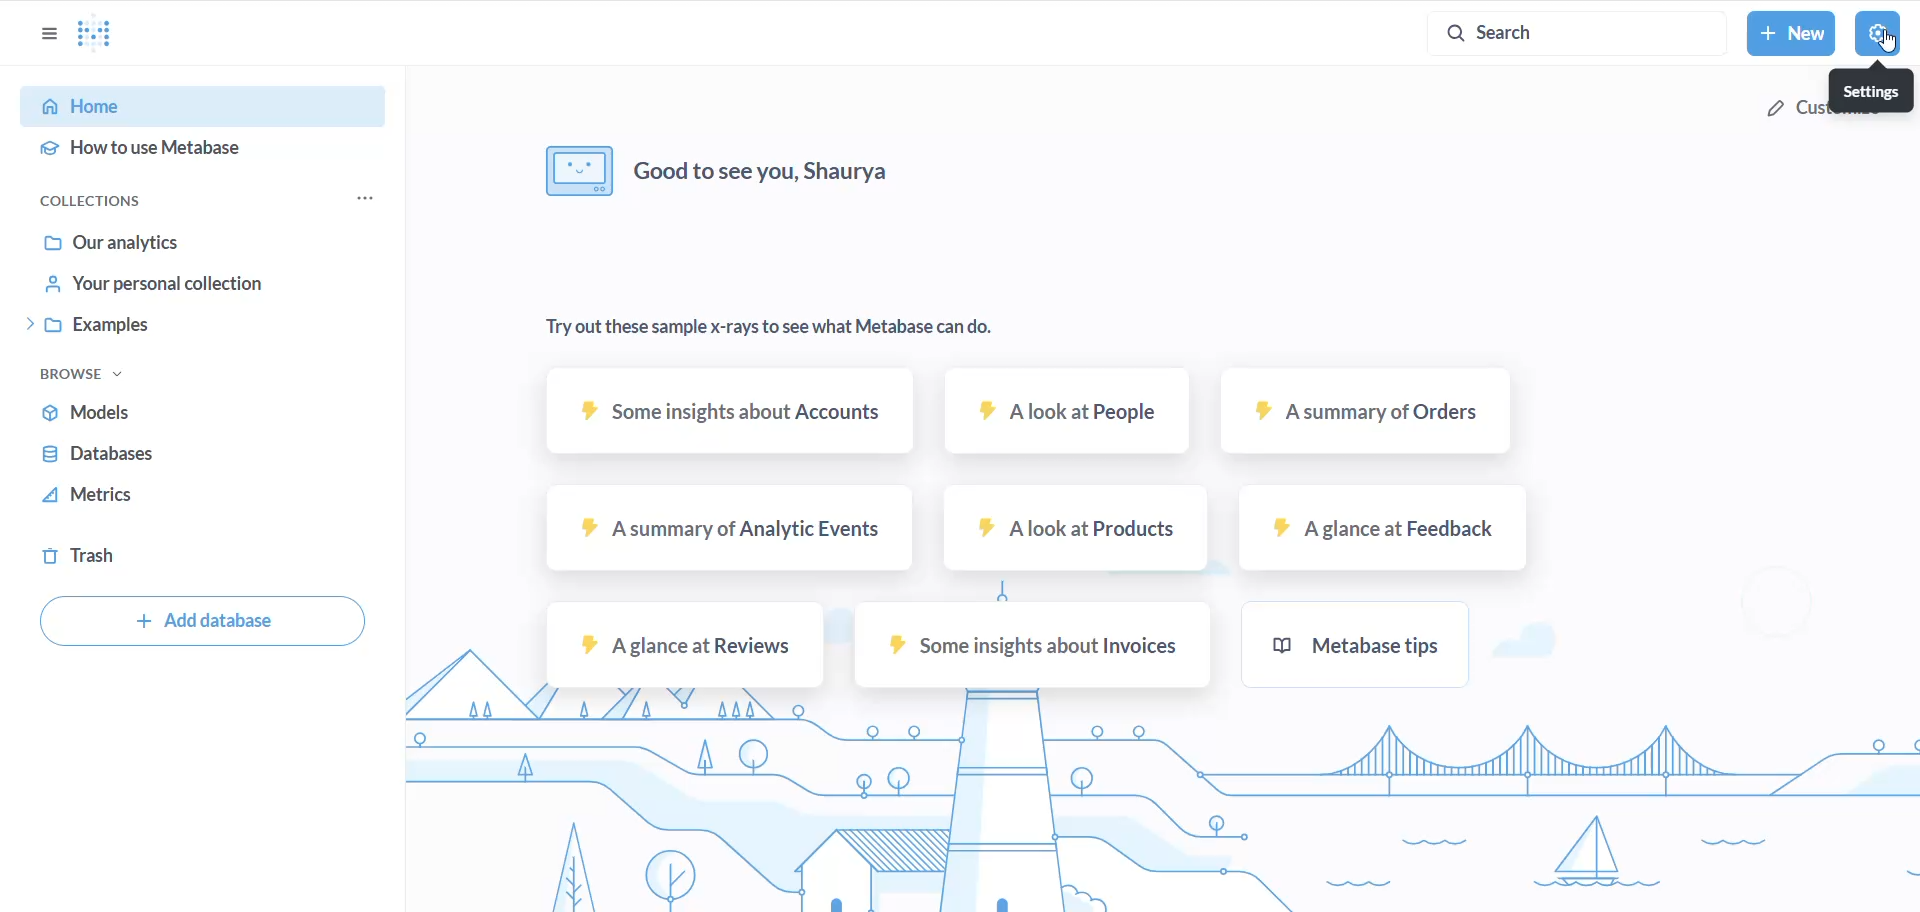  Describe the element at coordinates (727, 413) in the screenshot. I see `SOME INSIGHTS ABOUT ACCOUNTS` at that location.